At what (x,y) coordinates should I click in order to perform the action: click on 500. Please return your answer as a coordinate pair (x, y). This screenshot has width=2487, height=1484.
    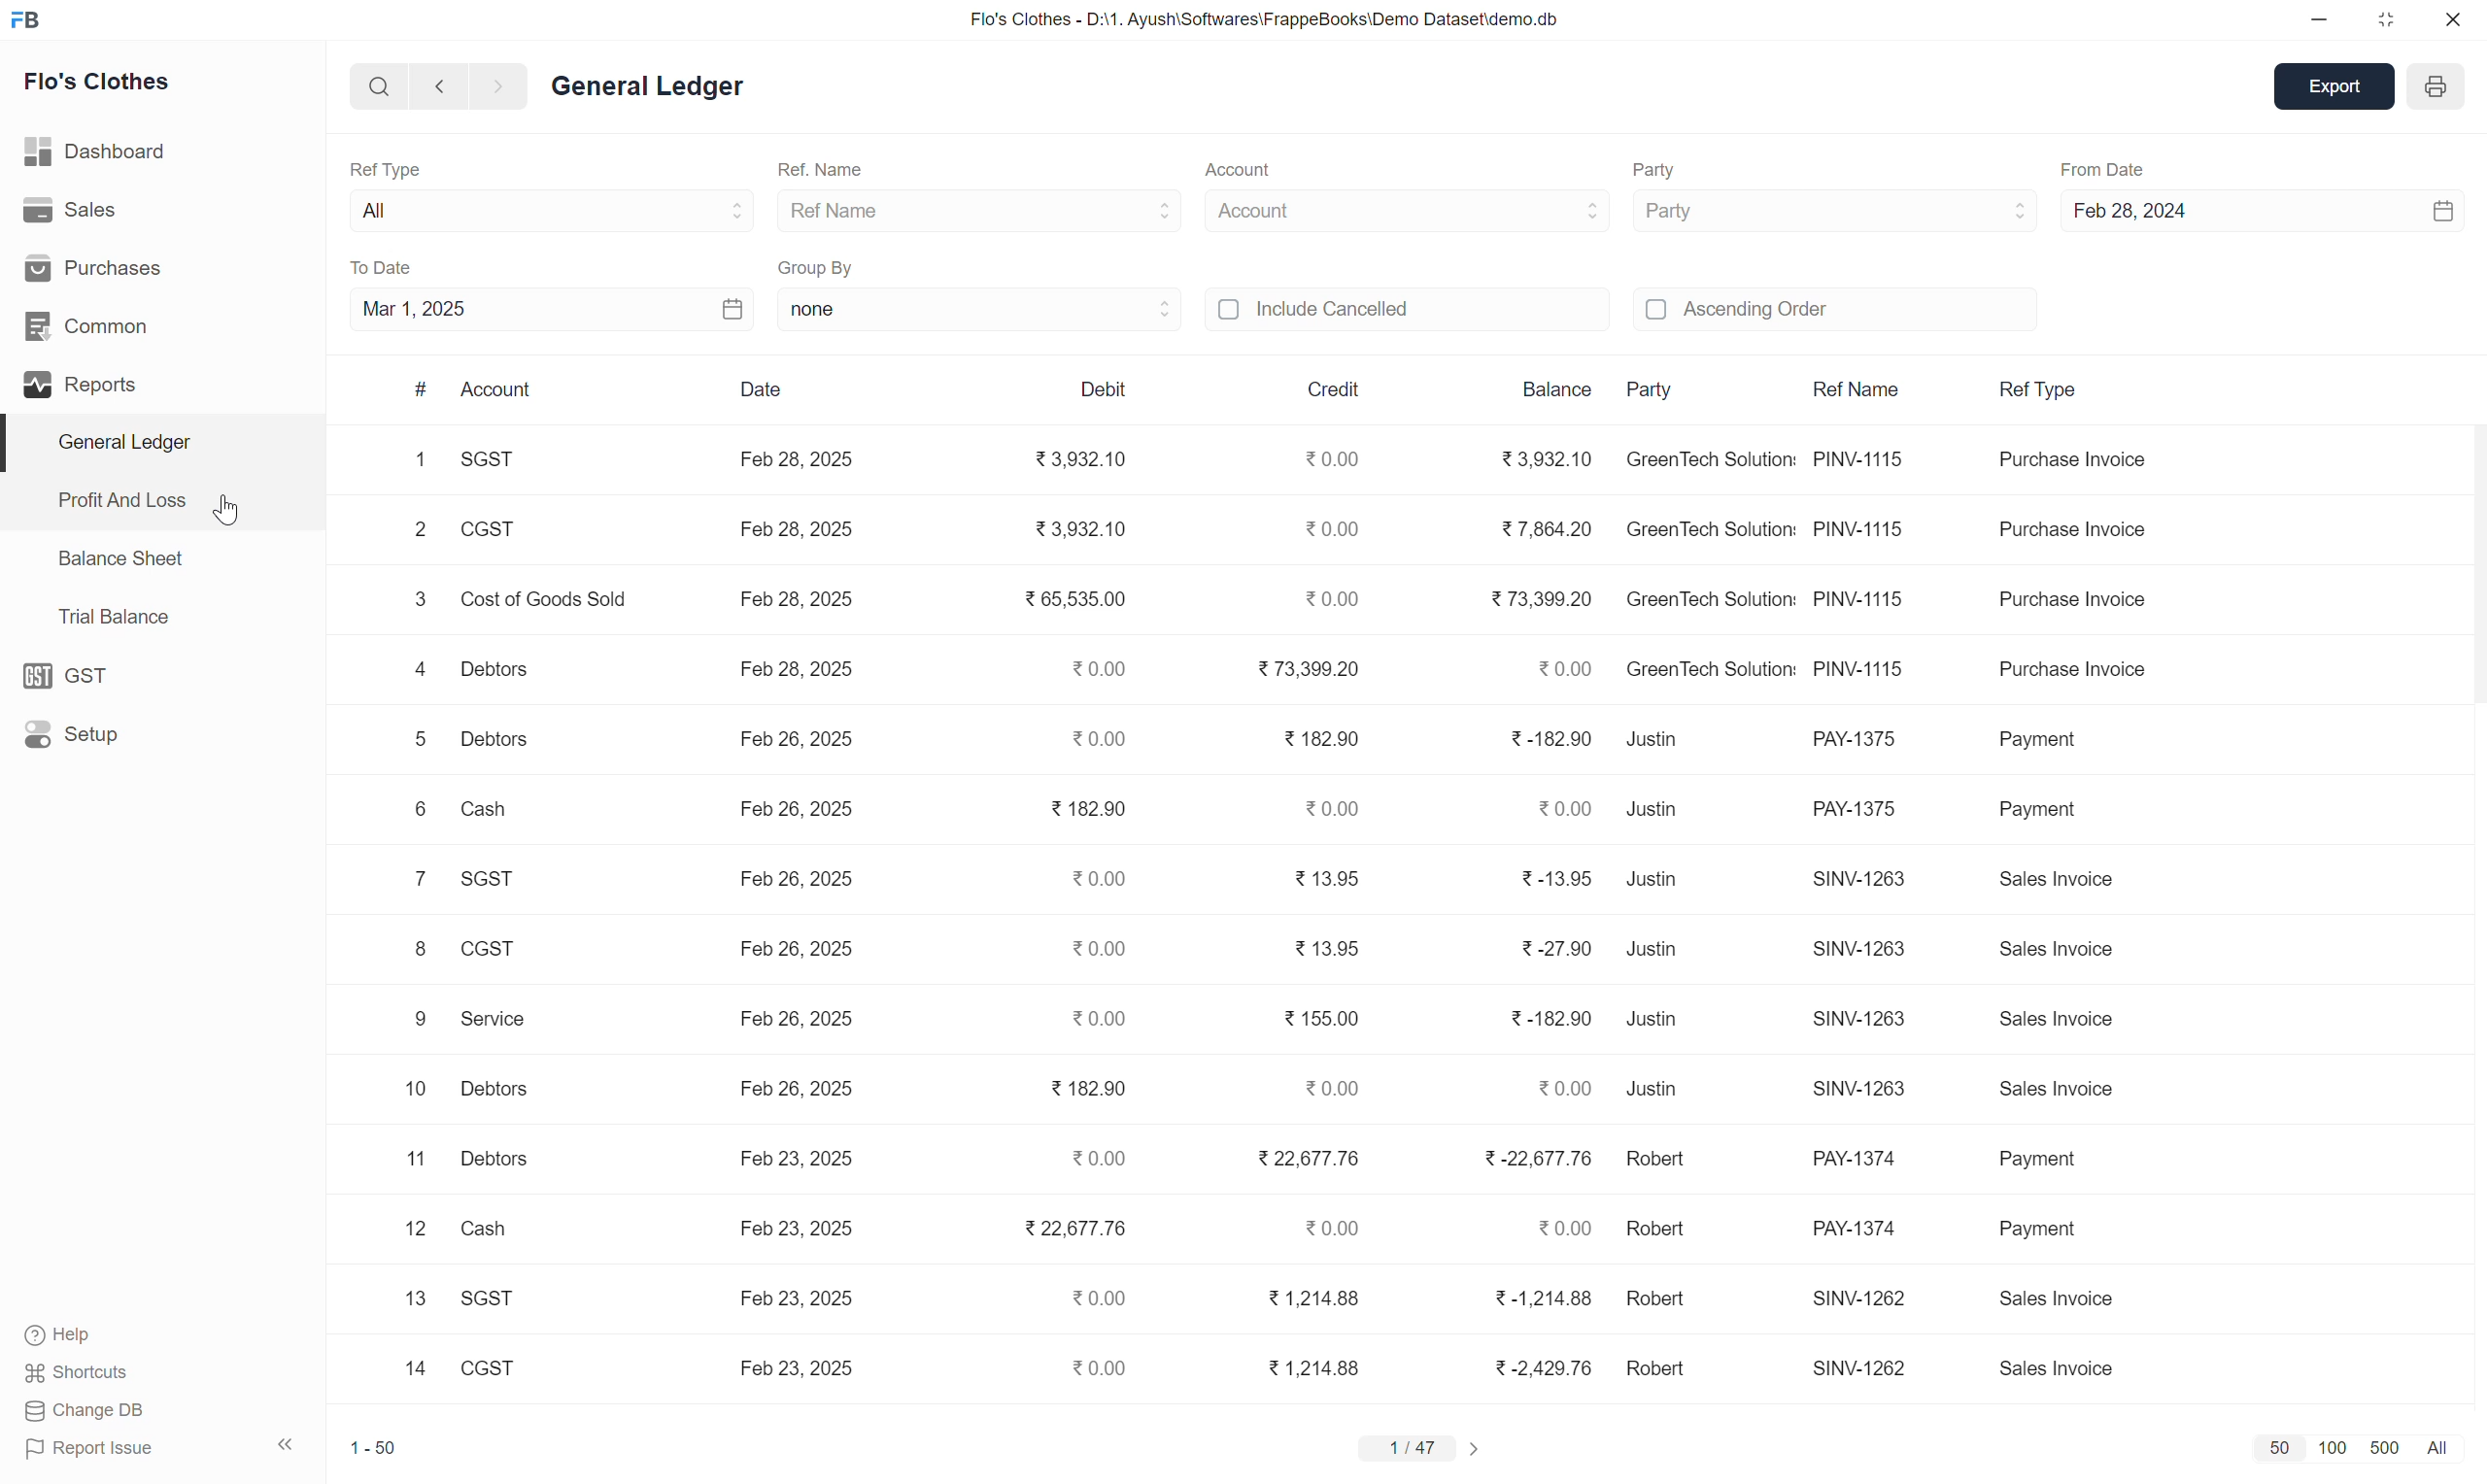
    Looking at the image, I should click on (2384, 1443).